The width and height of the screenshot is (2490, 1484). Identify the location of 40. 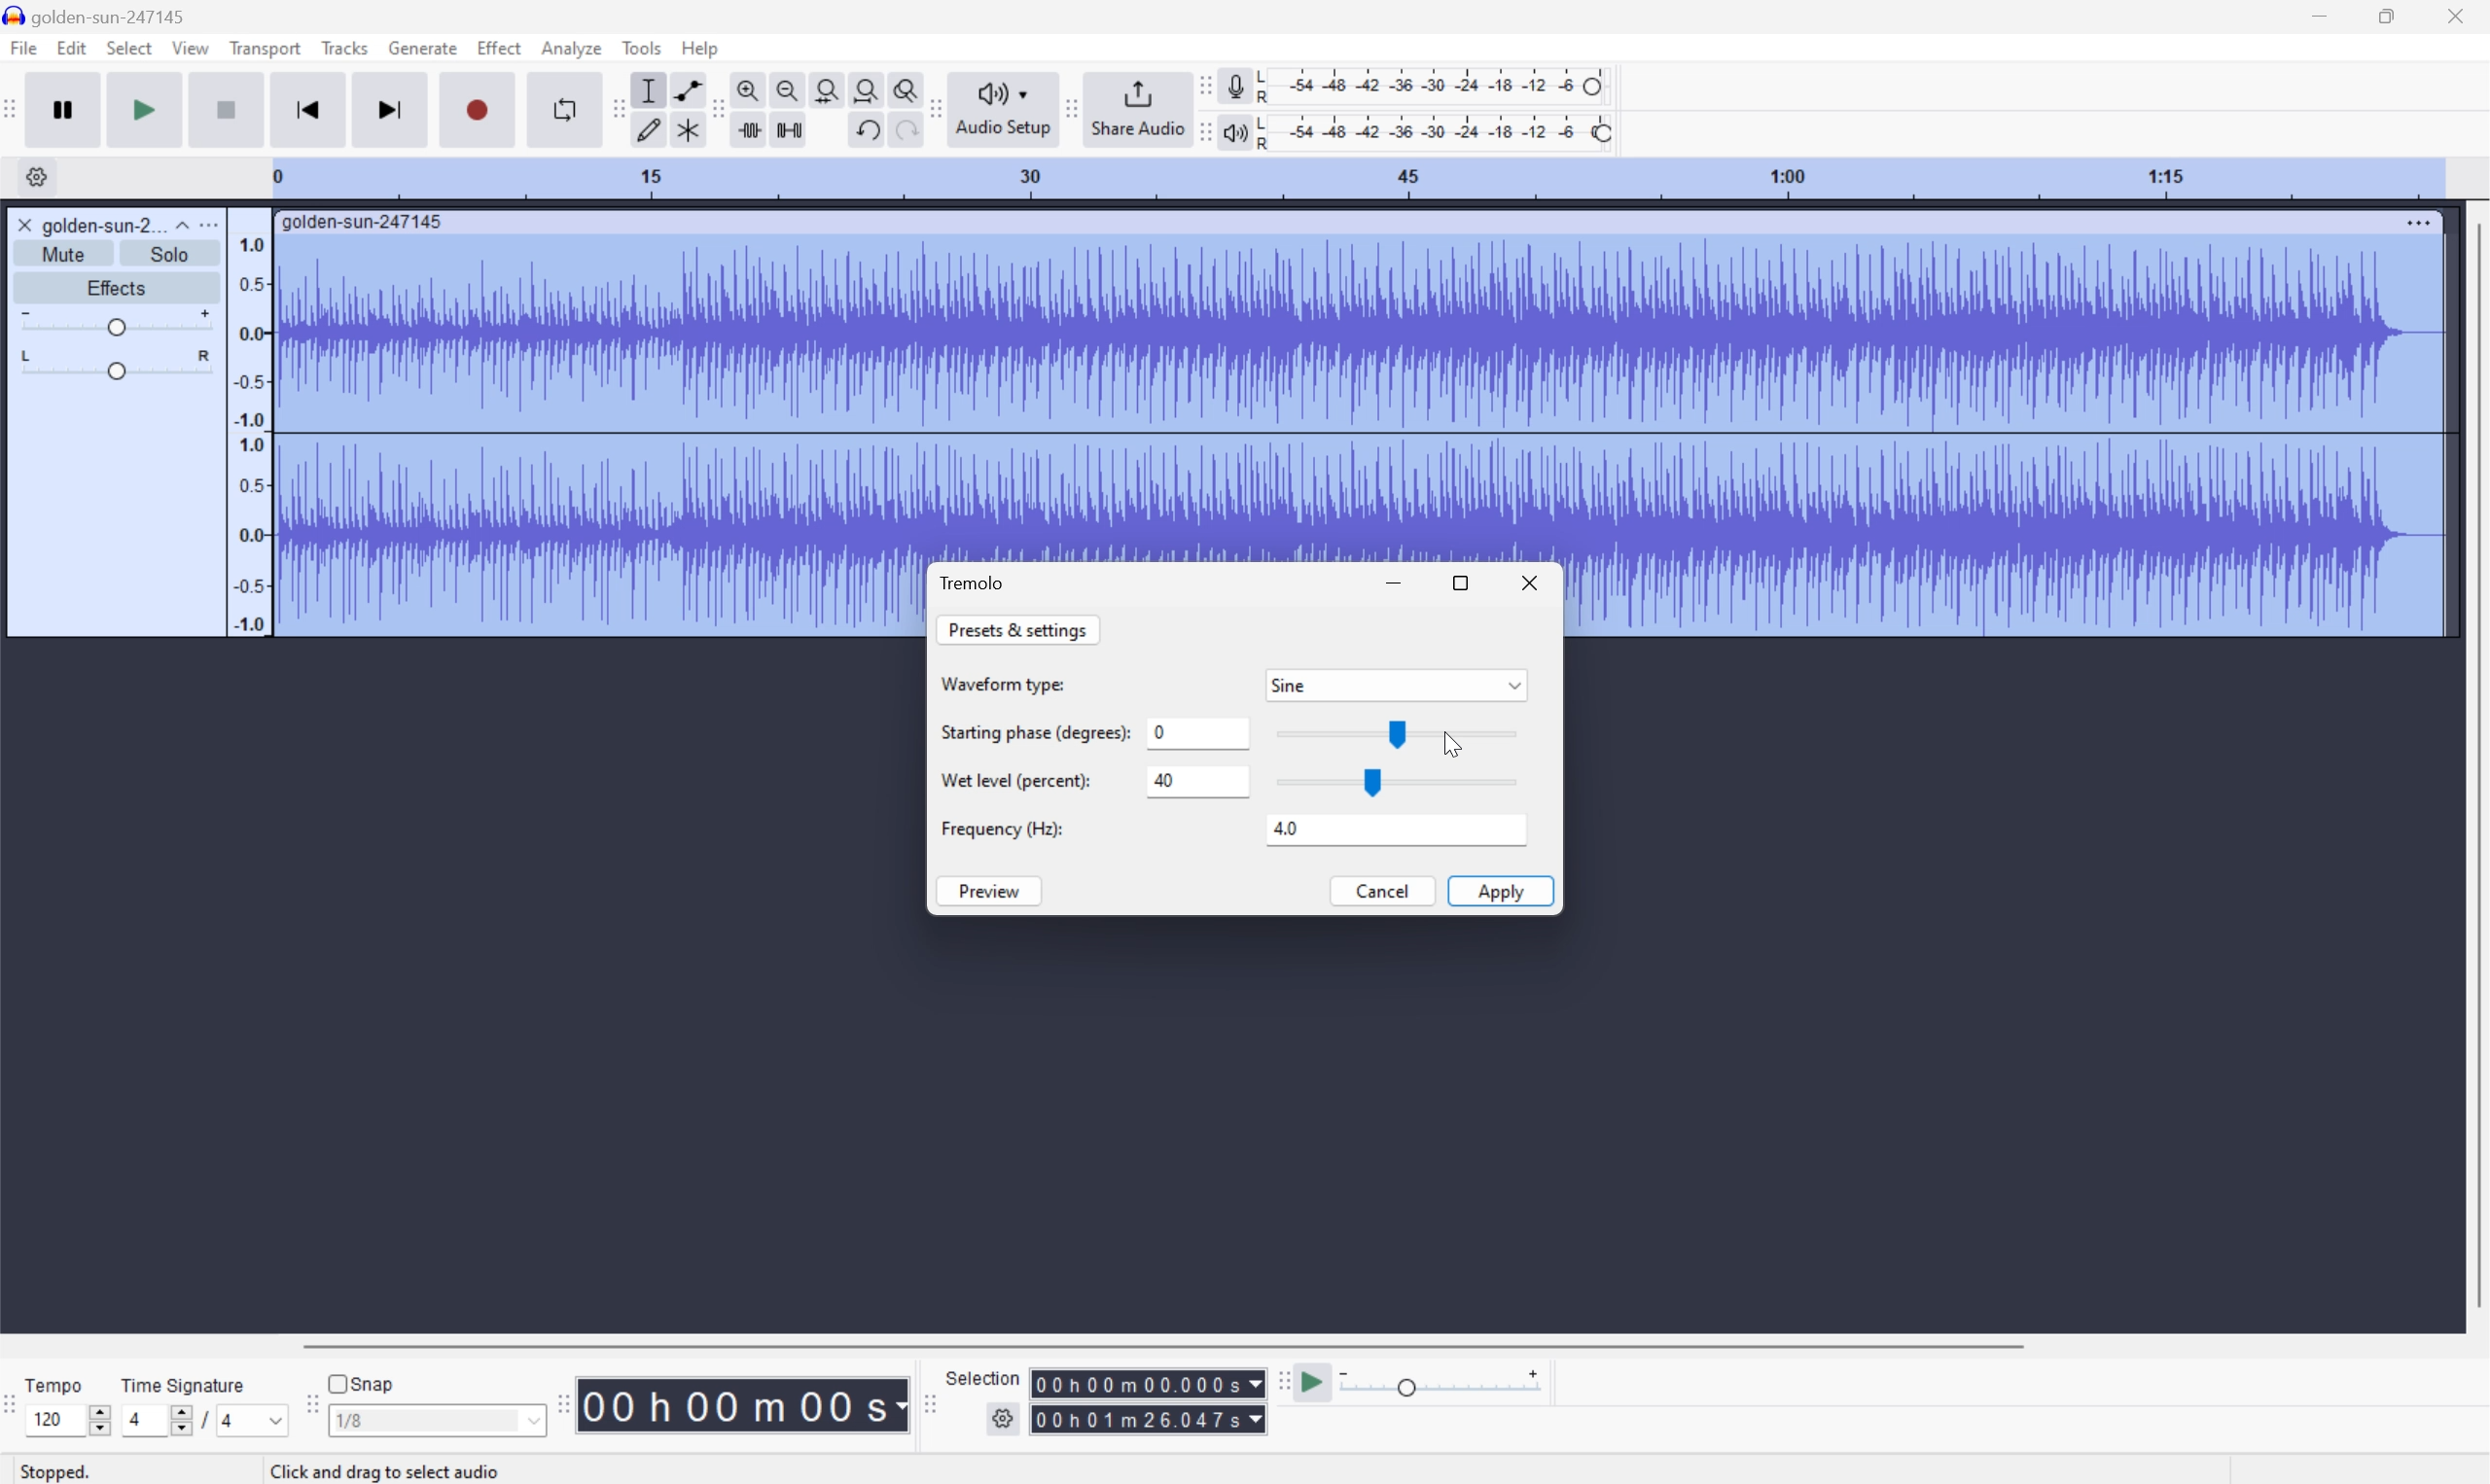
(1202, 784).